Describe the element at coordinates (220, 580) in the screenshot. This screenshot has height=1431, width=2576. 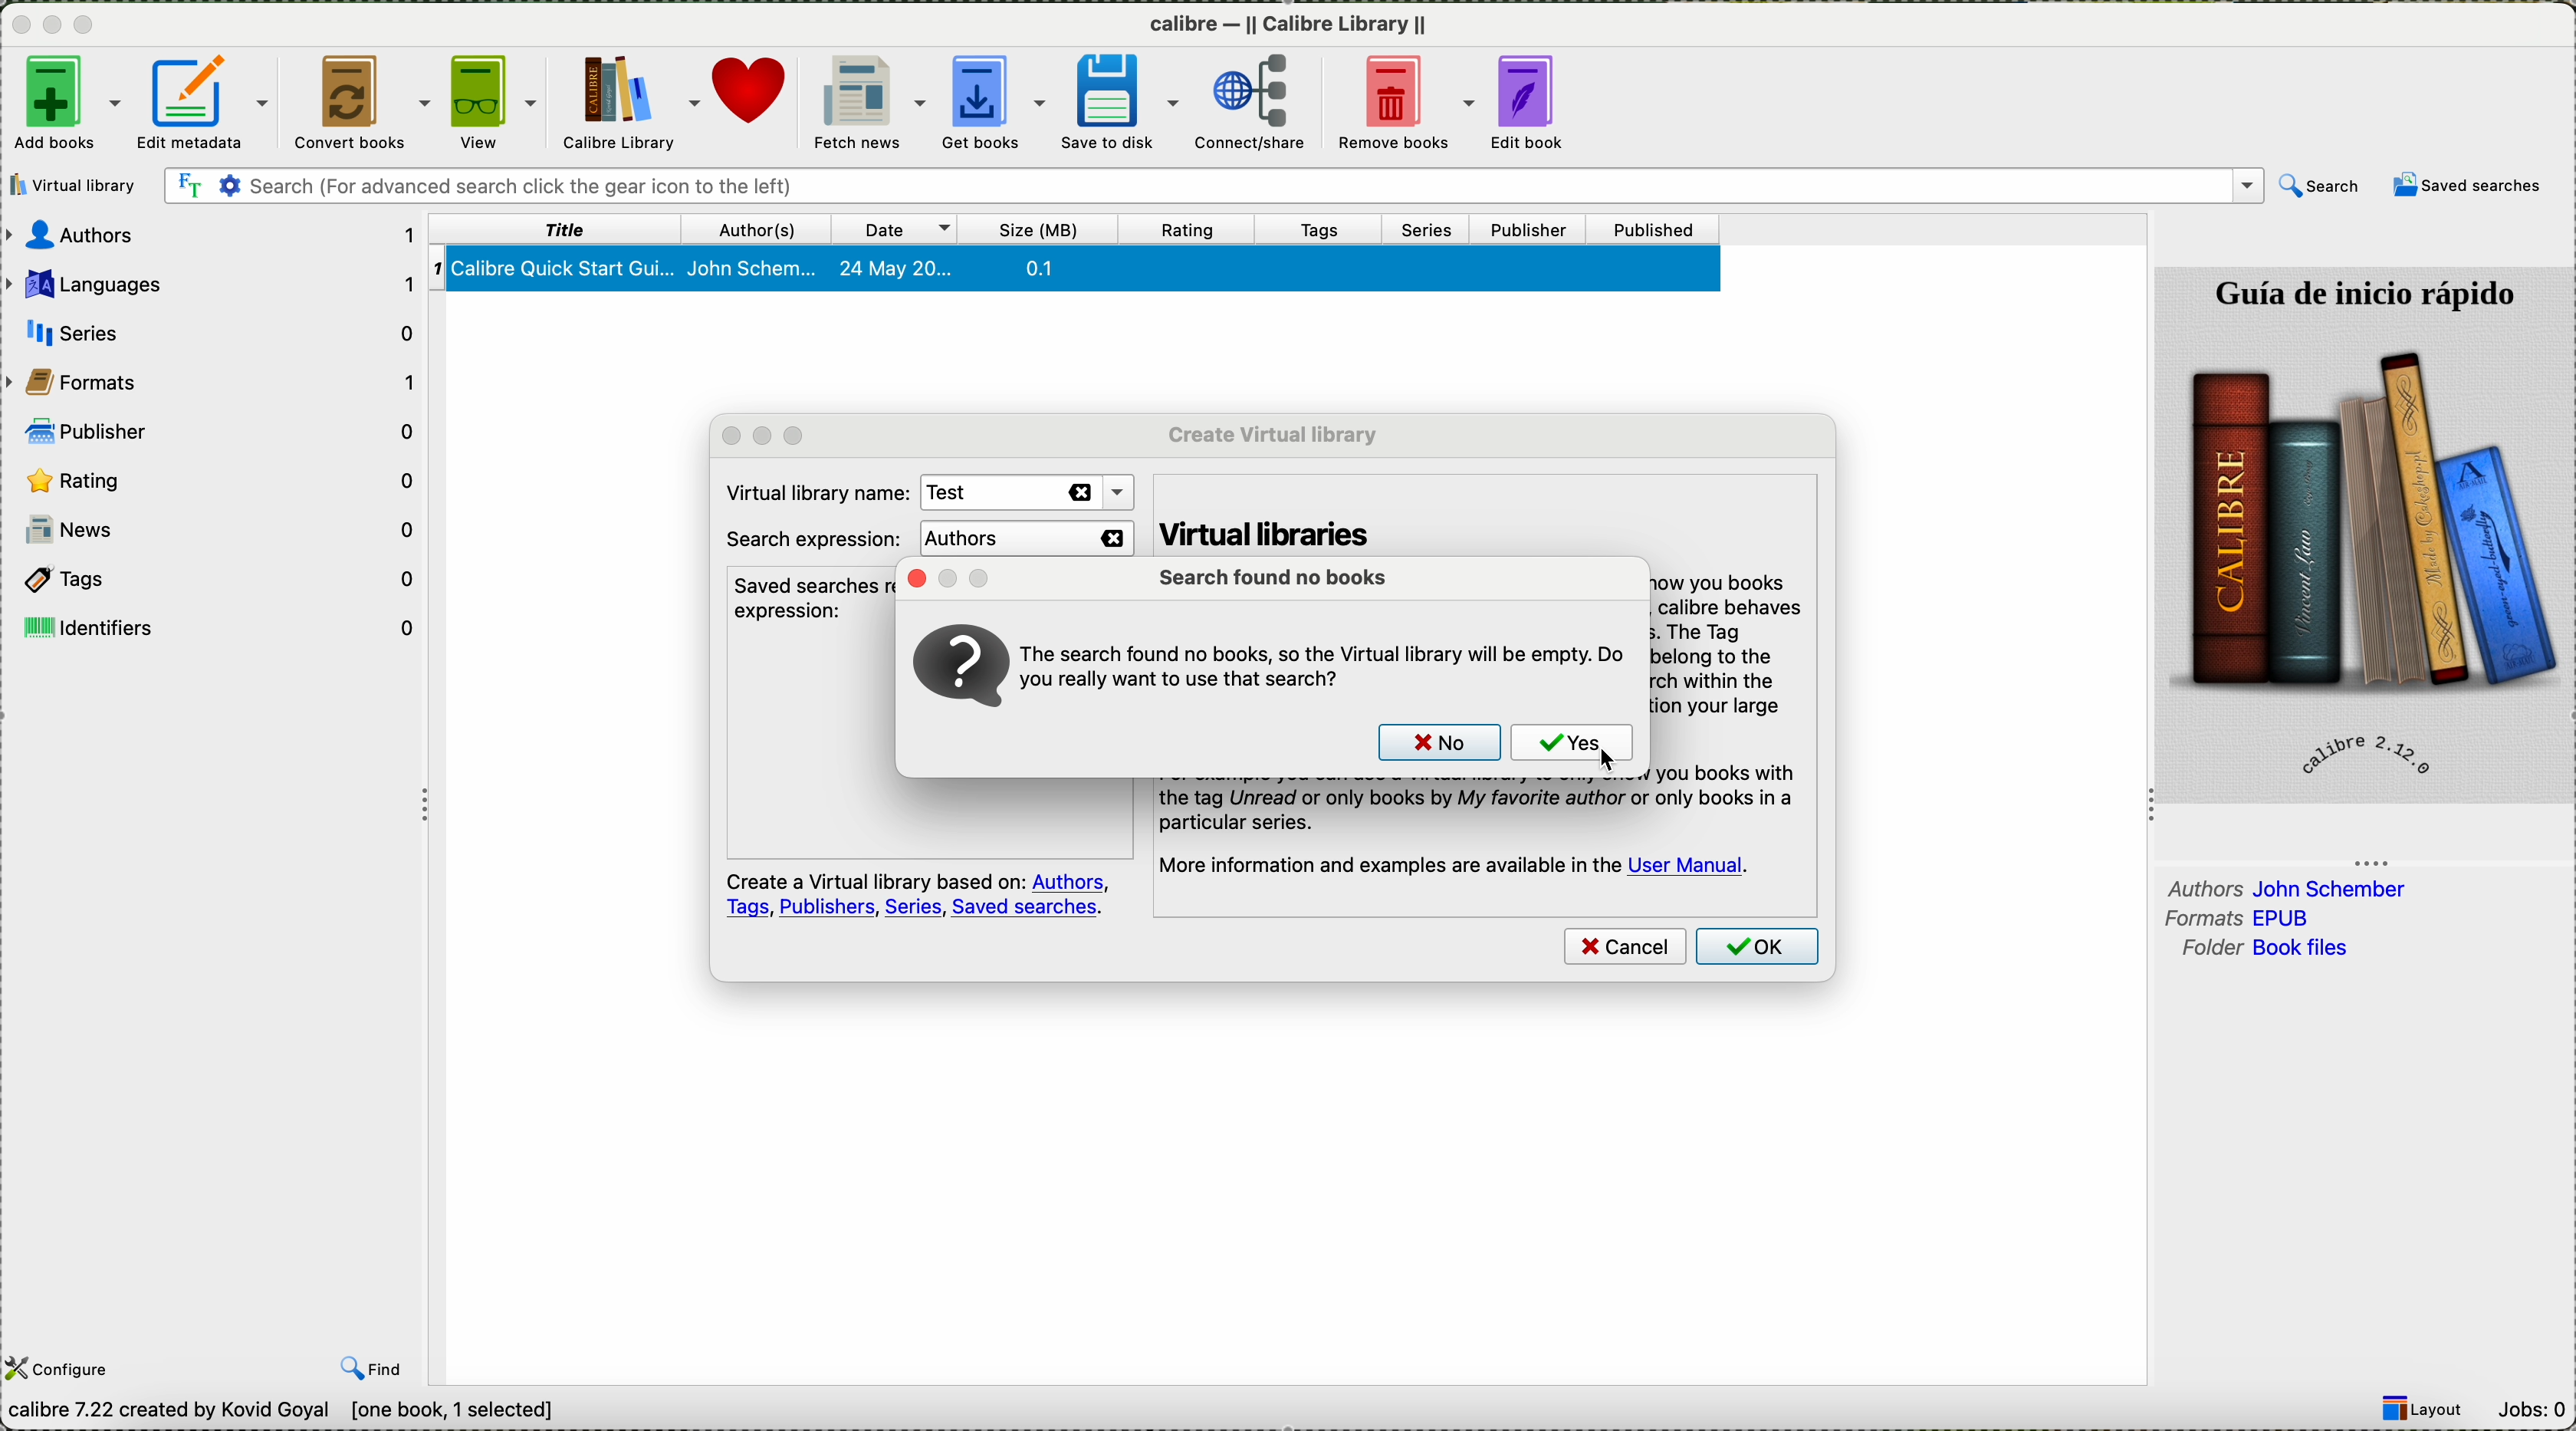
I see `tags` at that location.